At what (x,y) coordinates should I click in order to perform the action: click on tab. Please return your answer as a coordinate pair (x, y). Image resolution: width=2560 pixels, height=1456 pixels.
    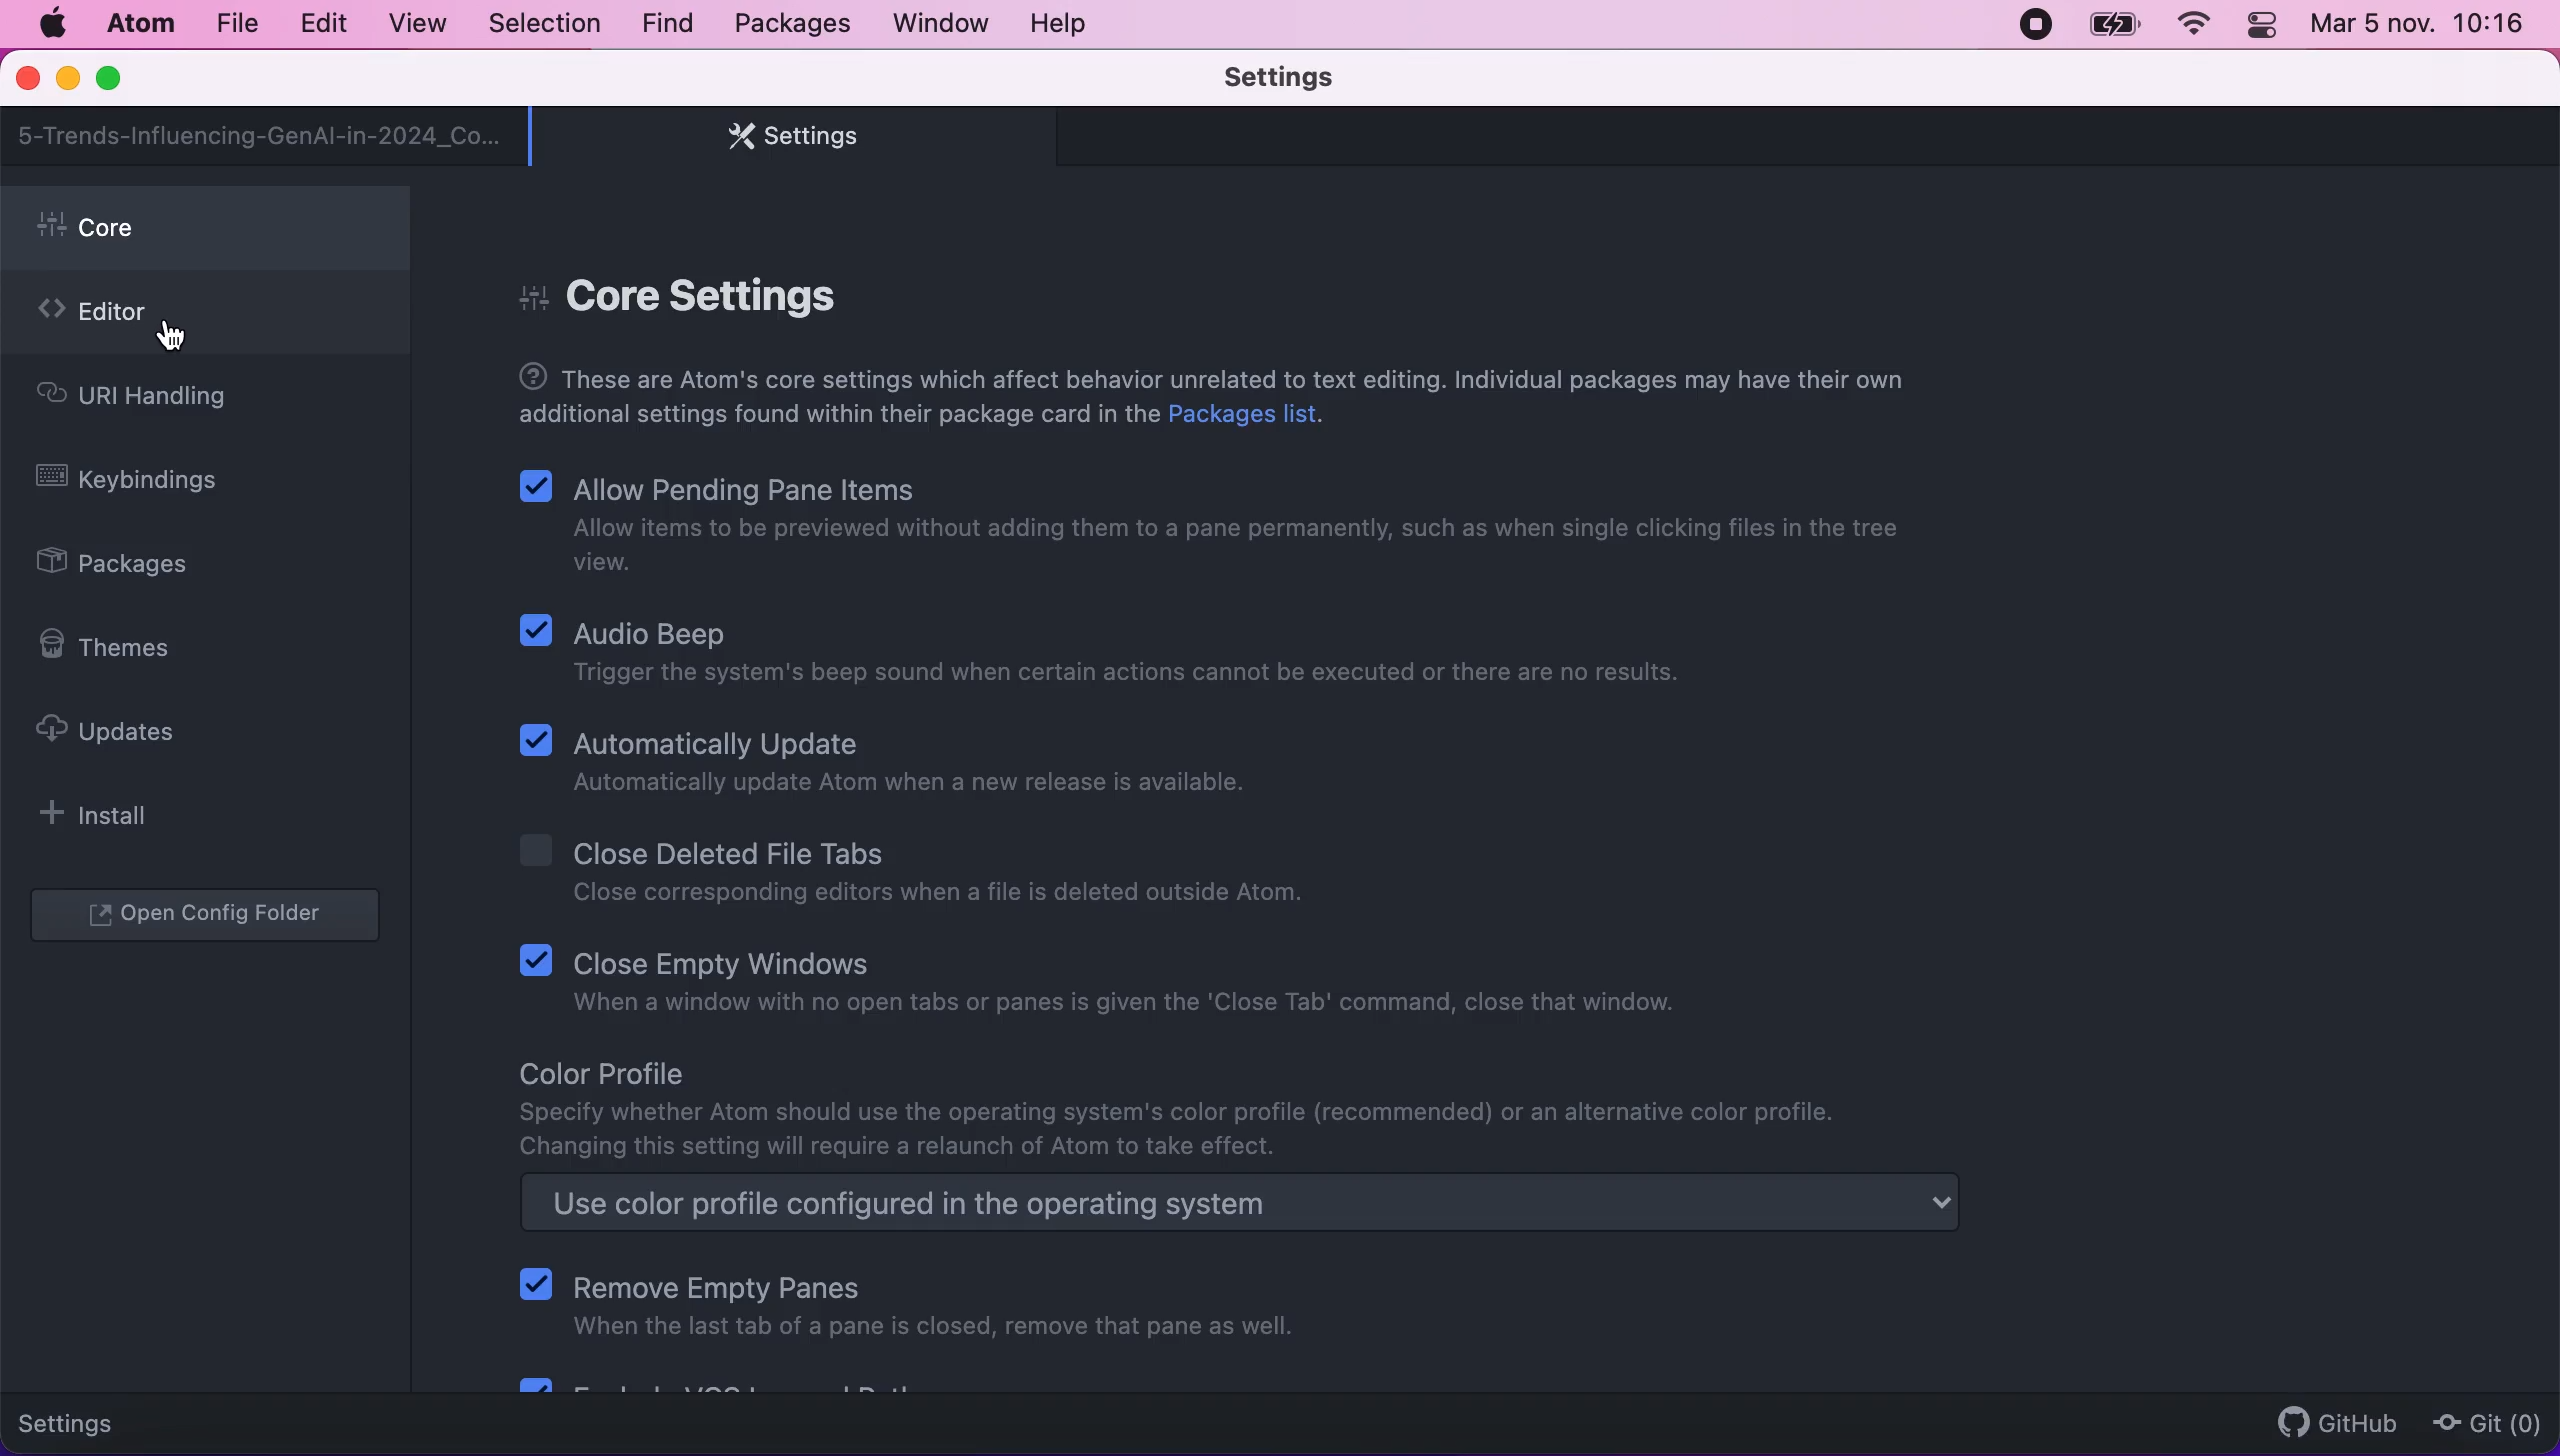
    Looking at the image, I should click on (261, 136).